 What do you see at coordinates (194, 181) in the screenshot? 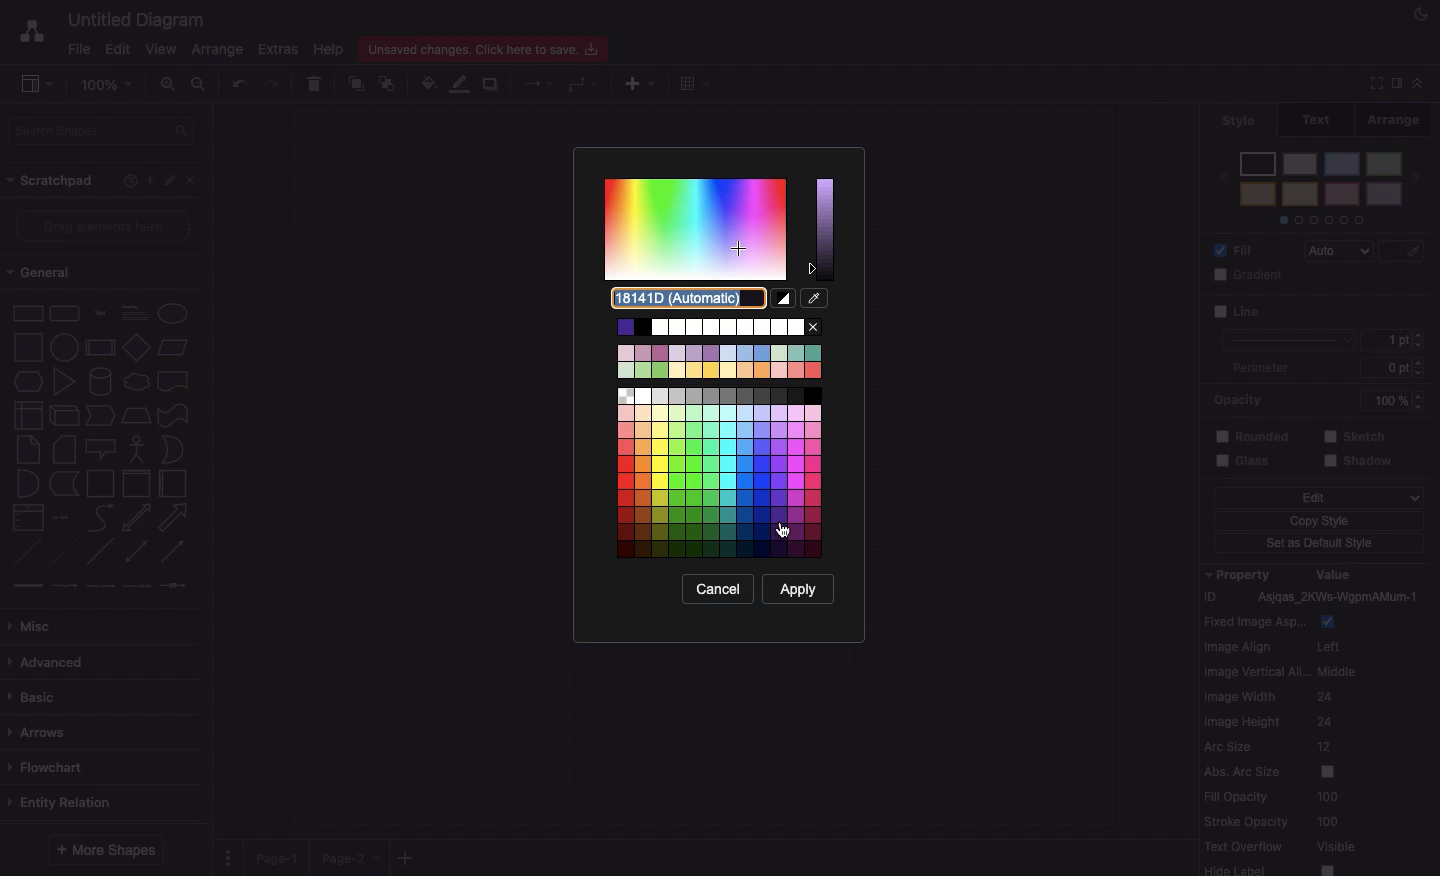
I see `Close` at bounding box center [194, 181].